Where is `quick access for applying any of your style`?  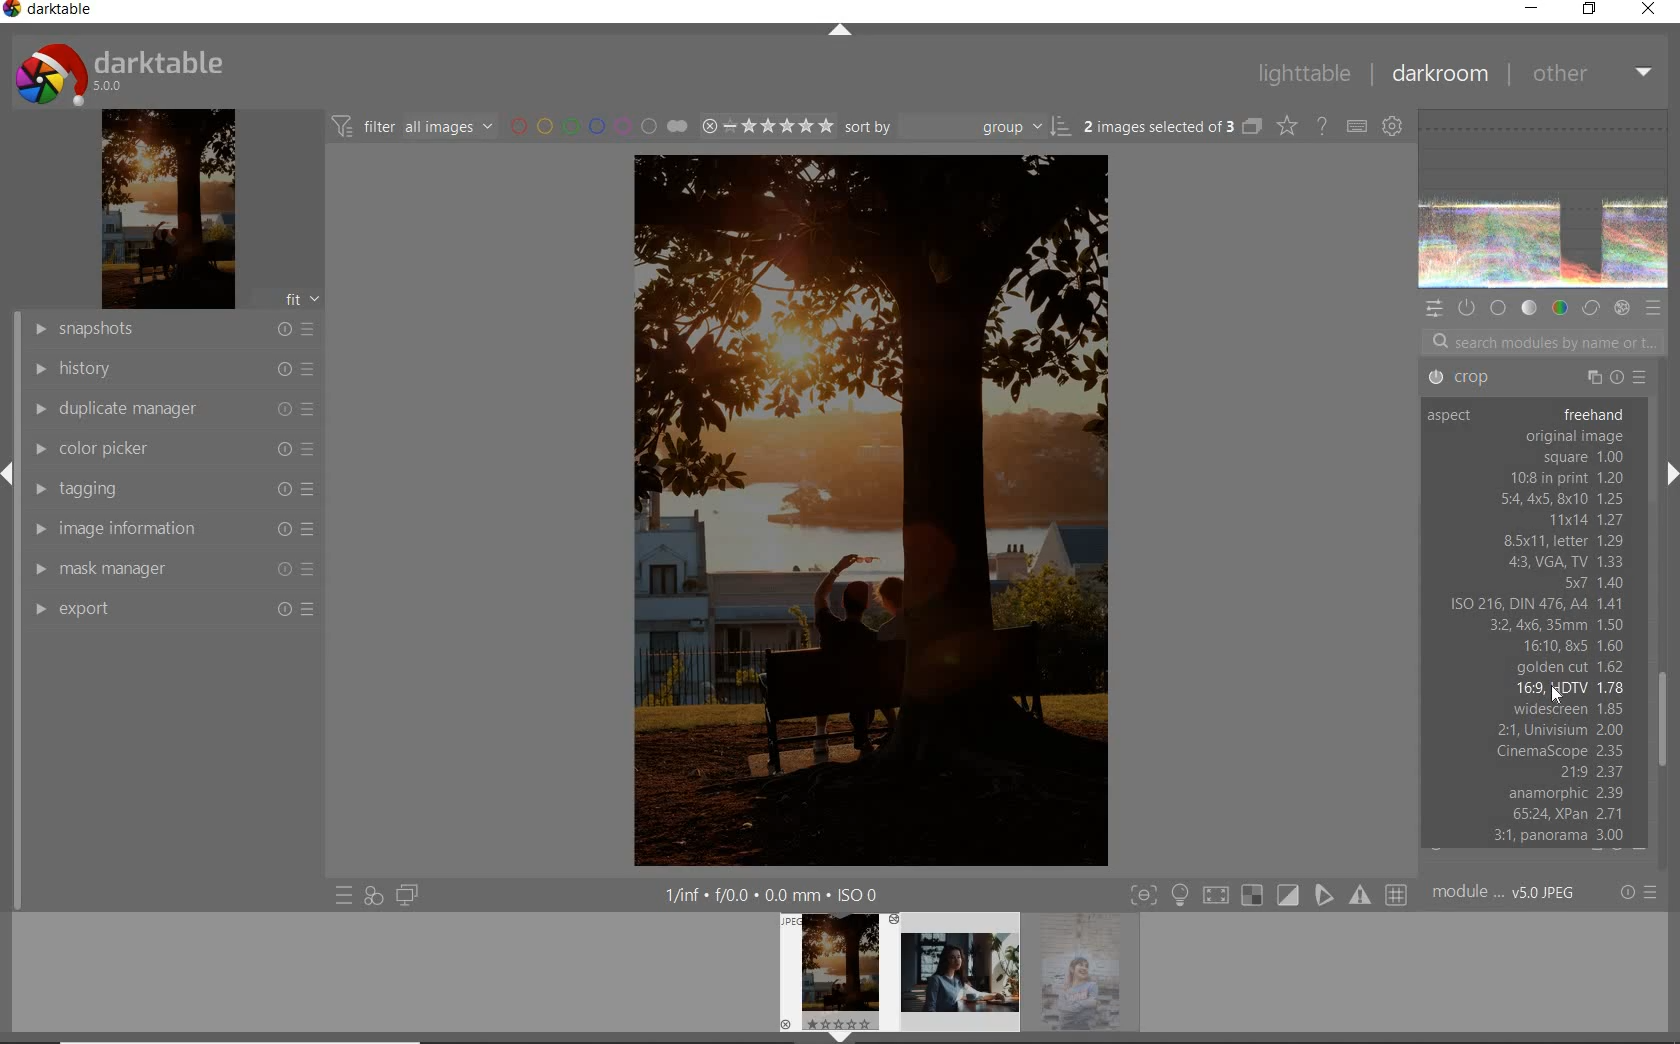
quick access for applying any of your style is located at coordinates (374, 897).